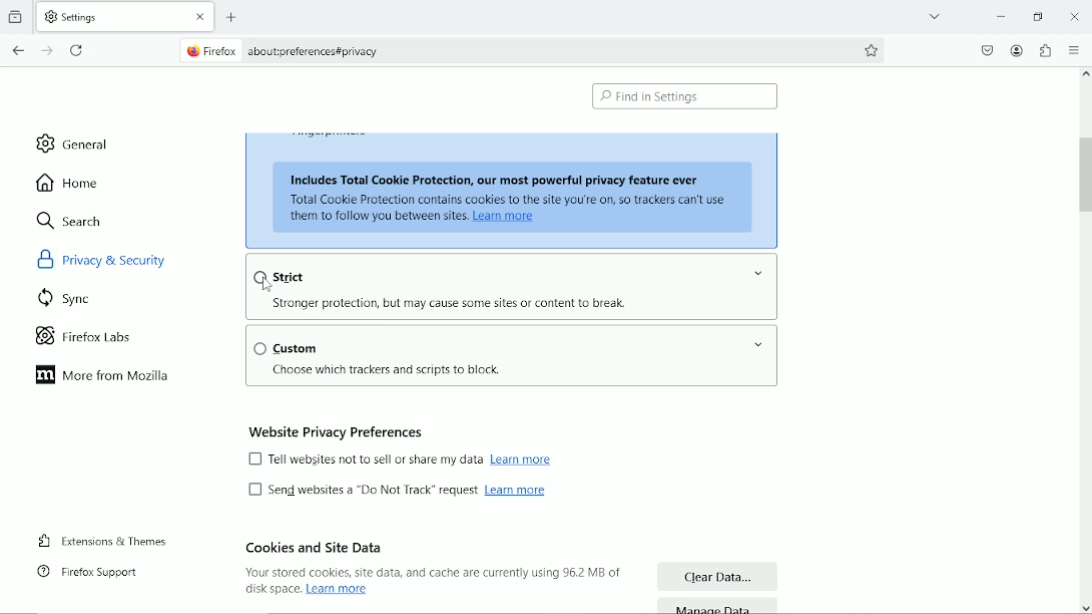 The height and width of the screenshot is (614, 1092). Describe the element at coordinates (1039, 14) in the screenshot. I see `restore down` at that location.